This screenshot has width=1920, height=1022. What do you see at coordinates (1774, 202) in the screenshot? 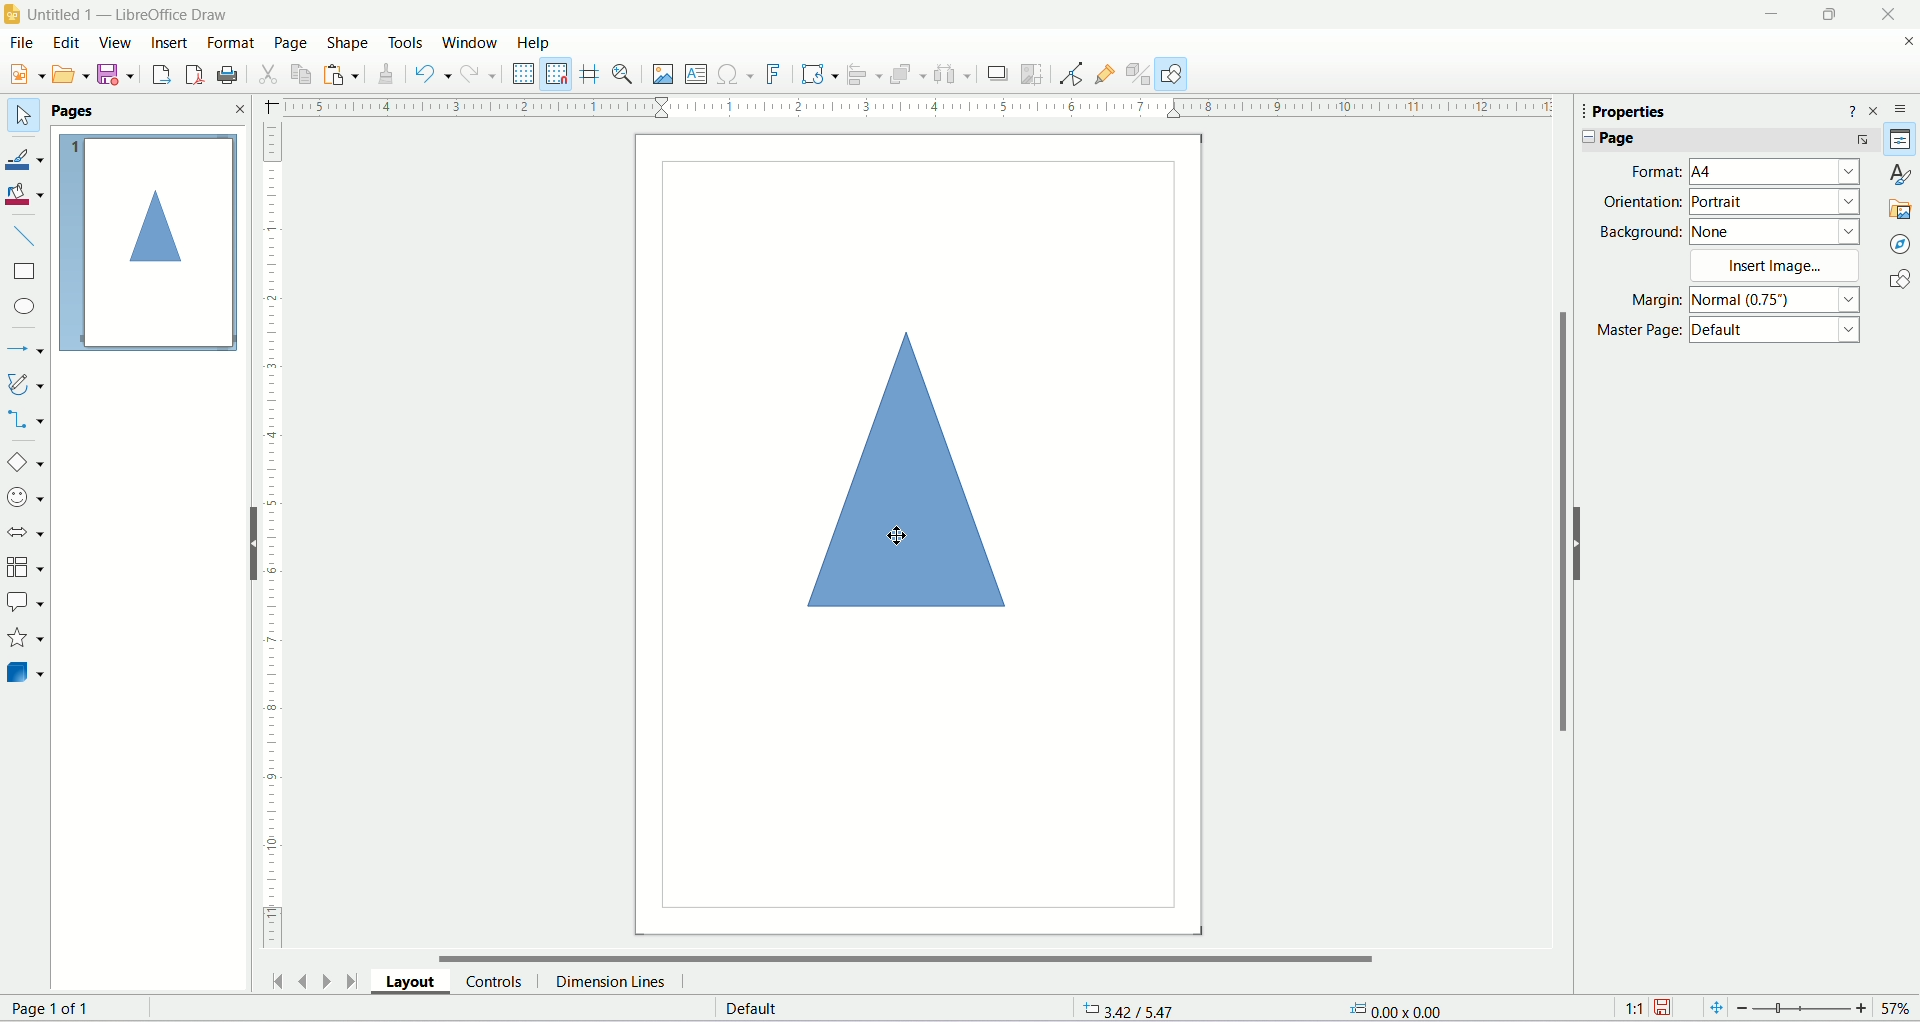
I see `Portraint` at bounding box center [1774, 202].